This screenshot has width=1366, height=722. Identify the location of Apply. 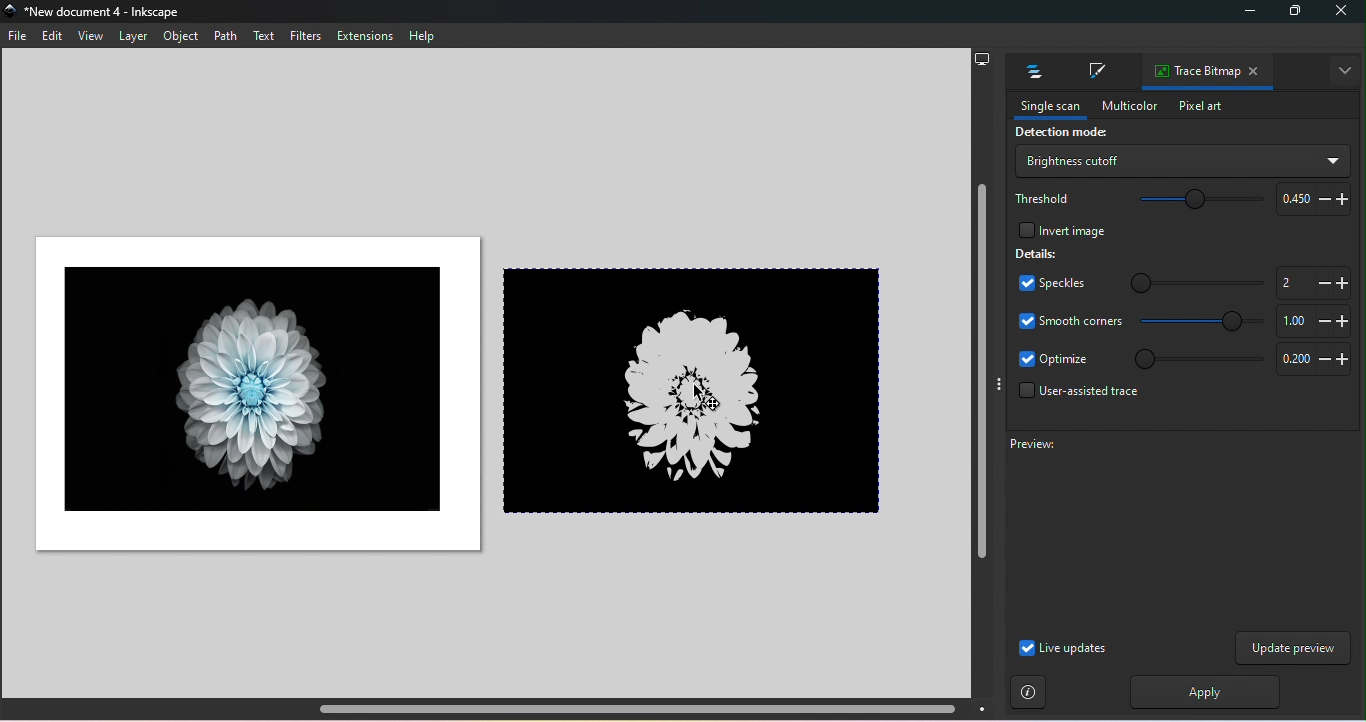
(1200, 692).